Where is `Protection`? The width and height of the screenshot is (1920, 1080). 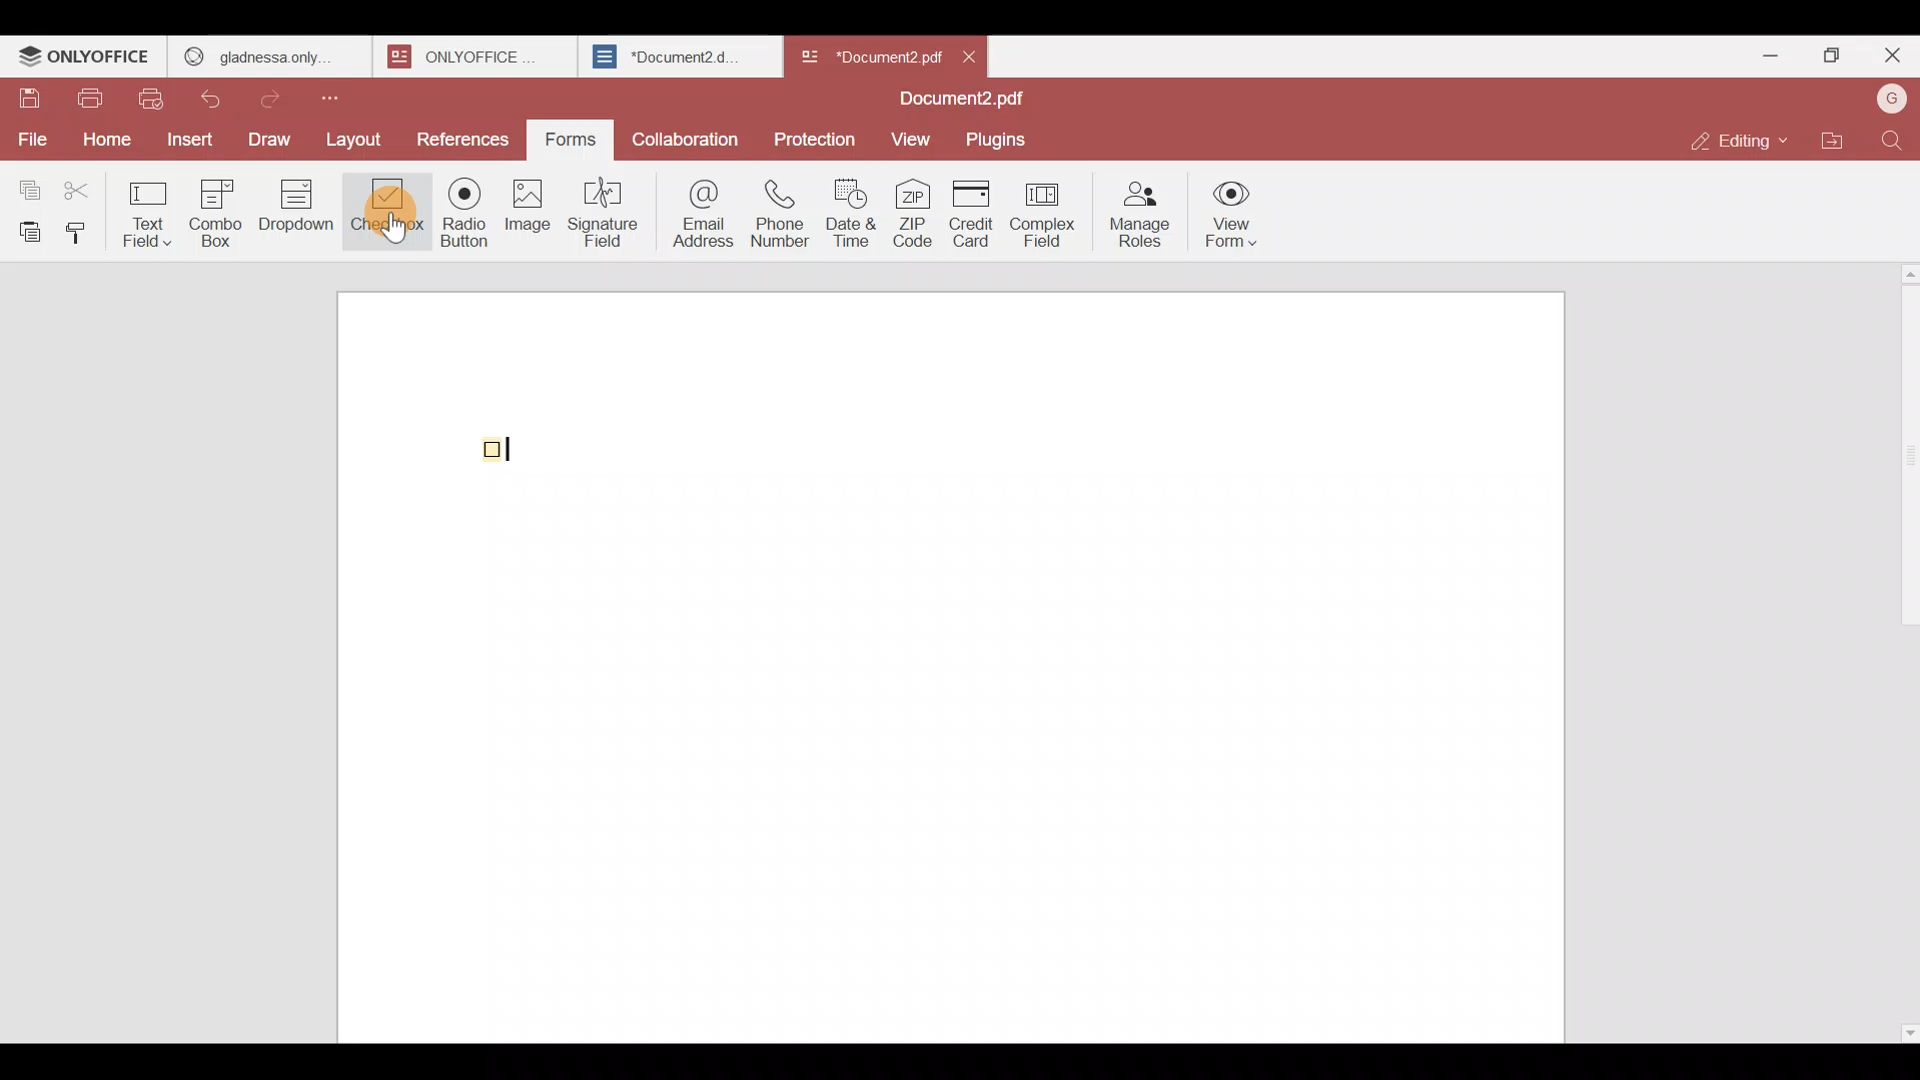
Protection is located at coordinates (816, 138).